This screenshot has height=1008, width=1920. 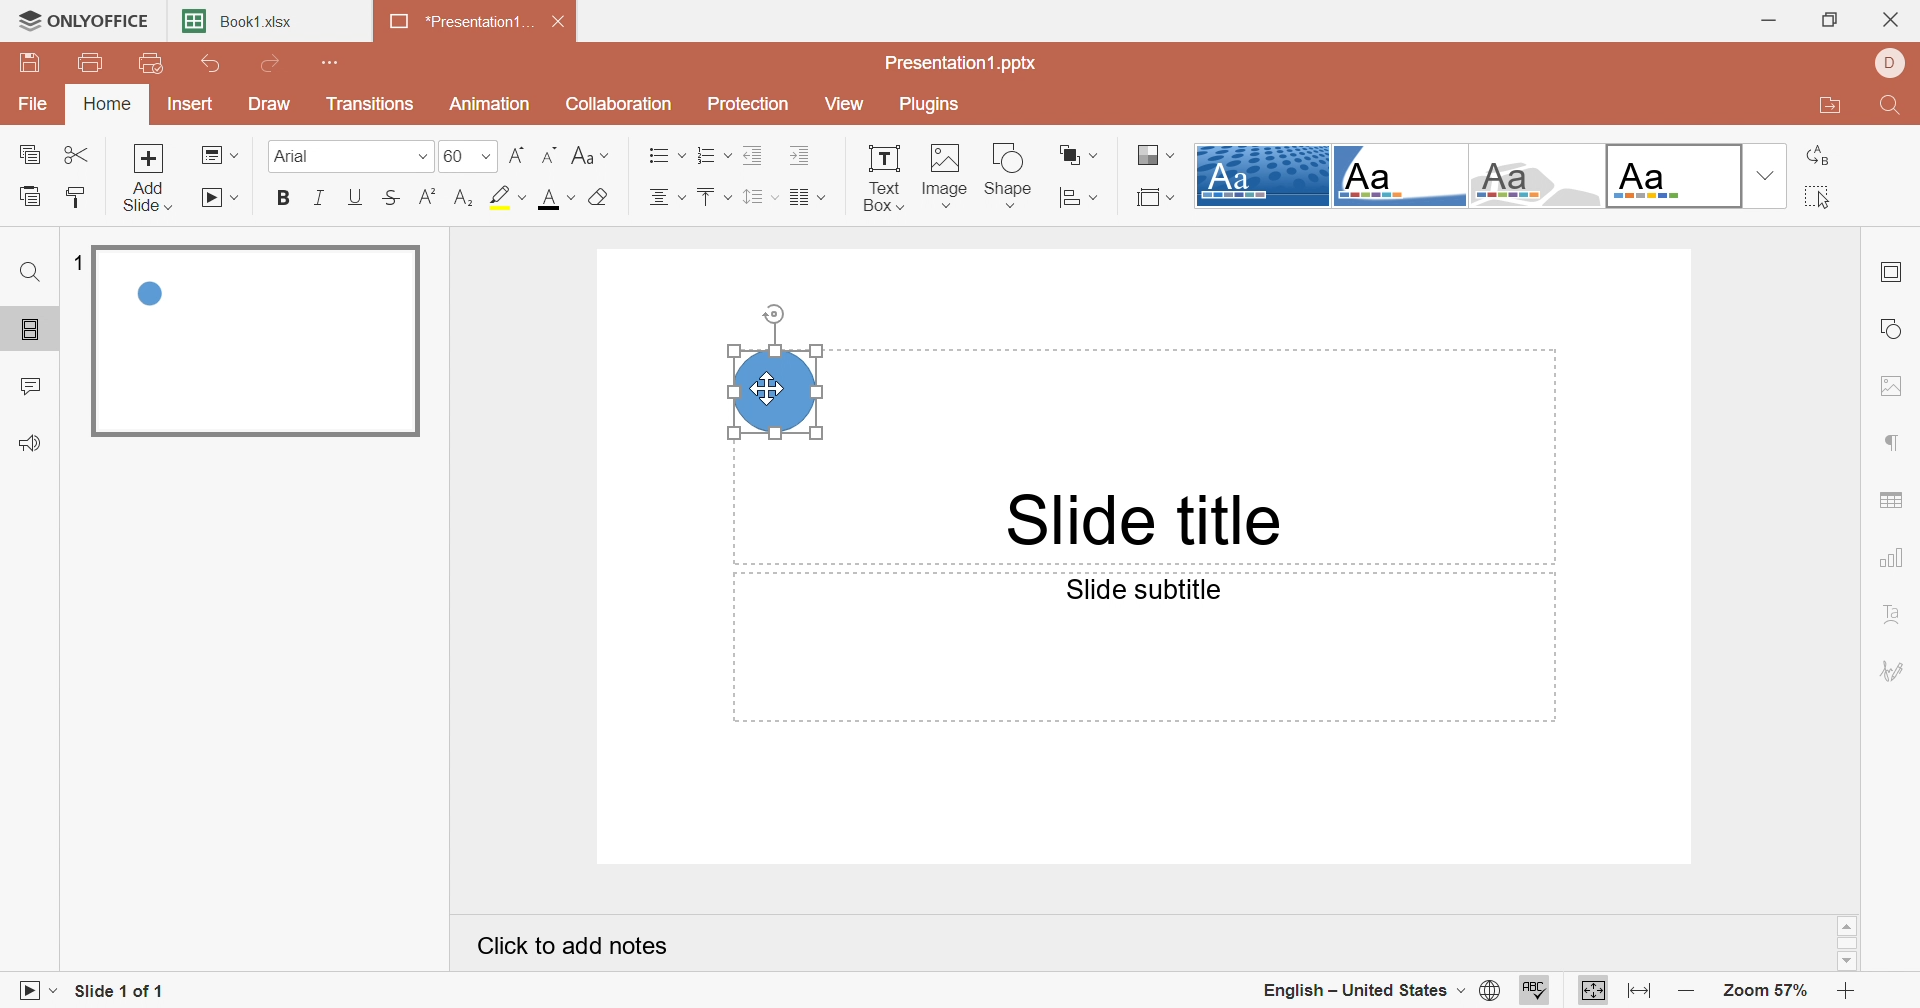 What do you see at coordinates (148, 177) in the screenshot?
I see `Add slide` at bounding box center [148, 177].